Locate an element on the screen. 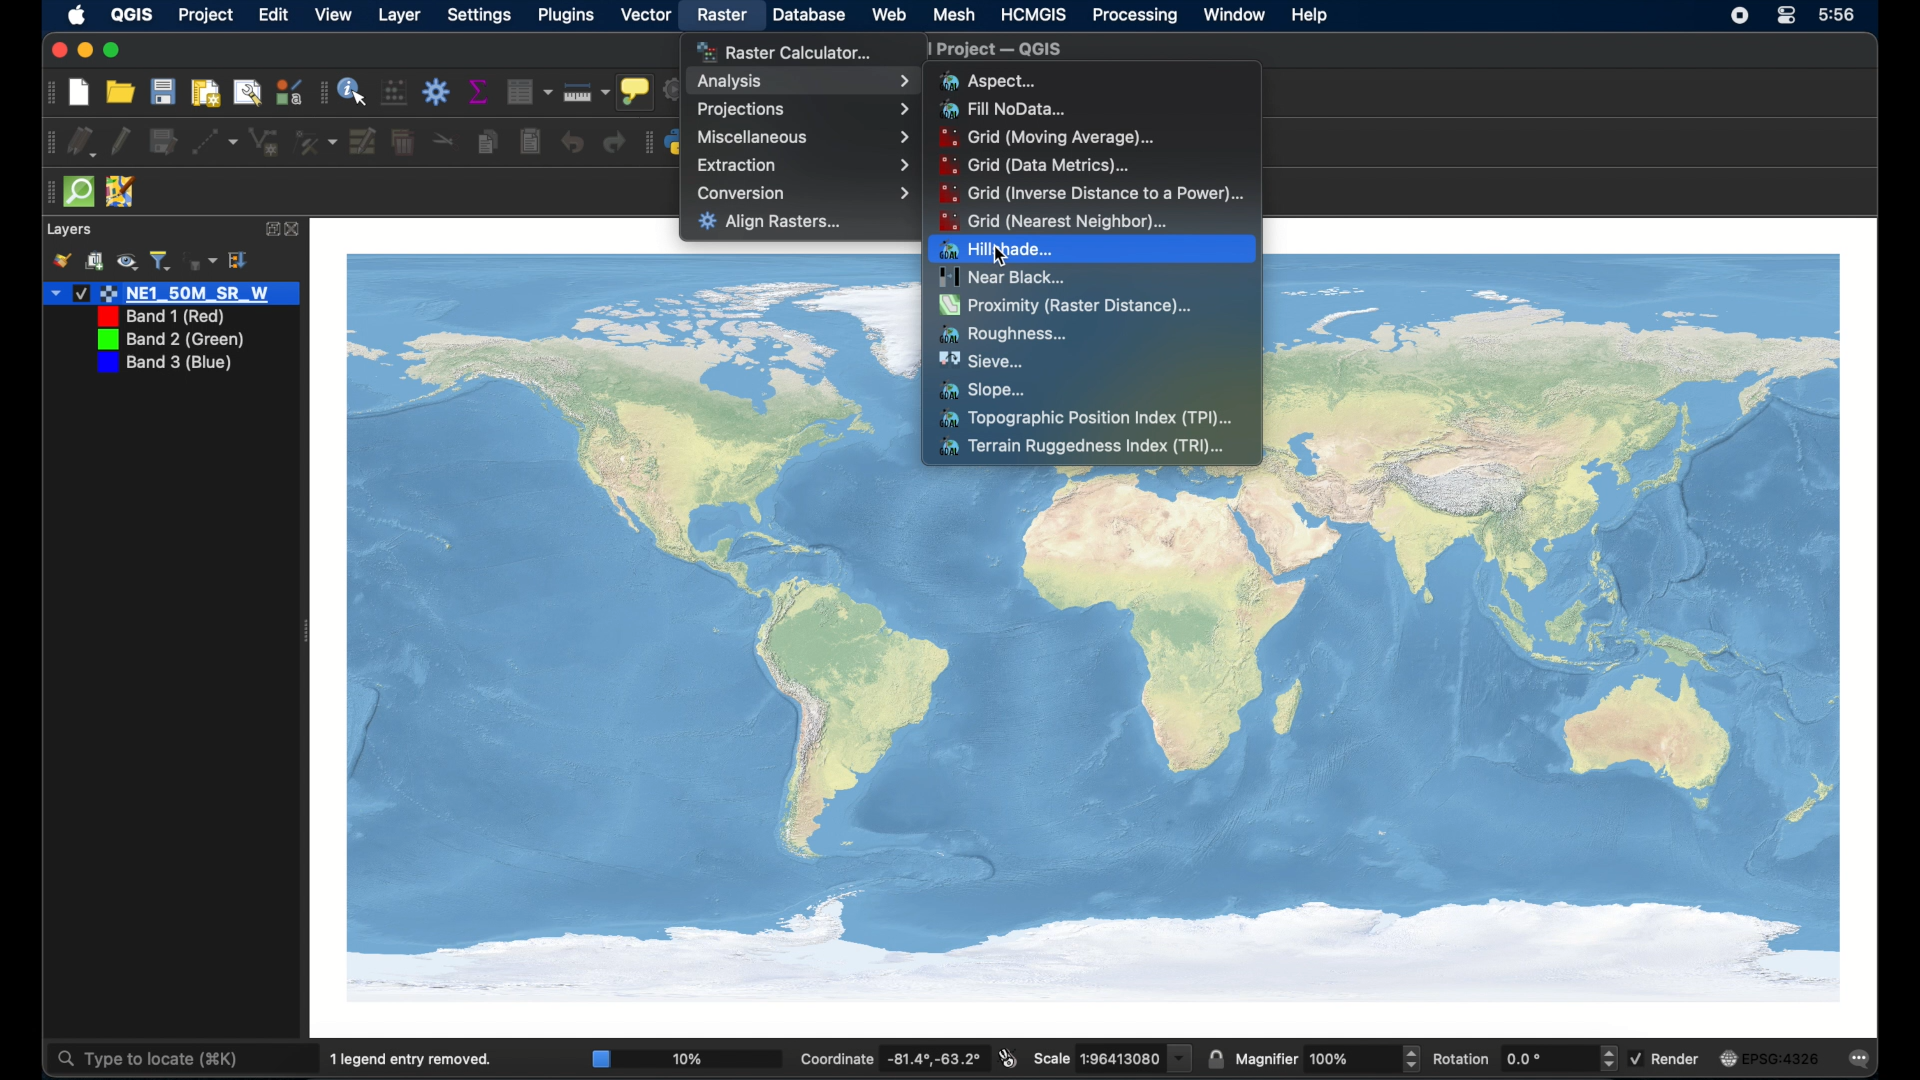 The width and height of the screenshot is (1920, 1080). raster is located at coordinates (722, 17).